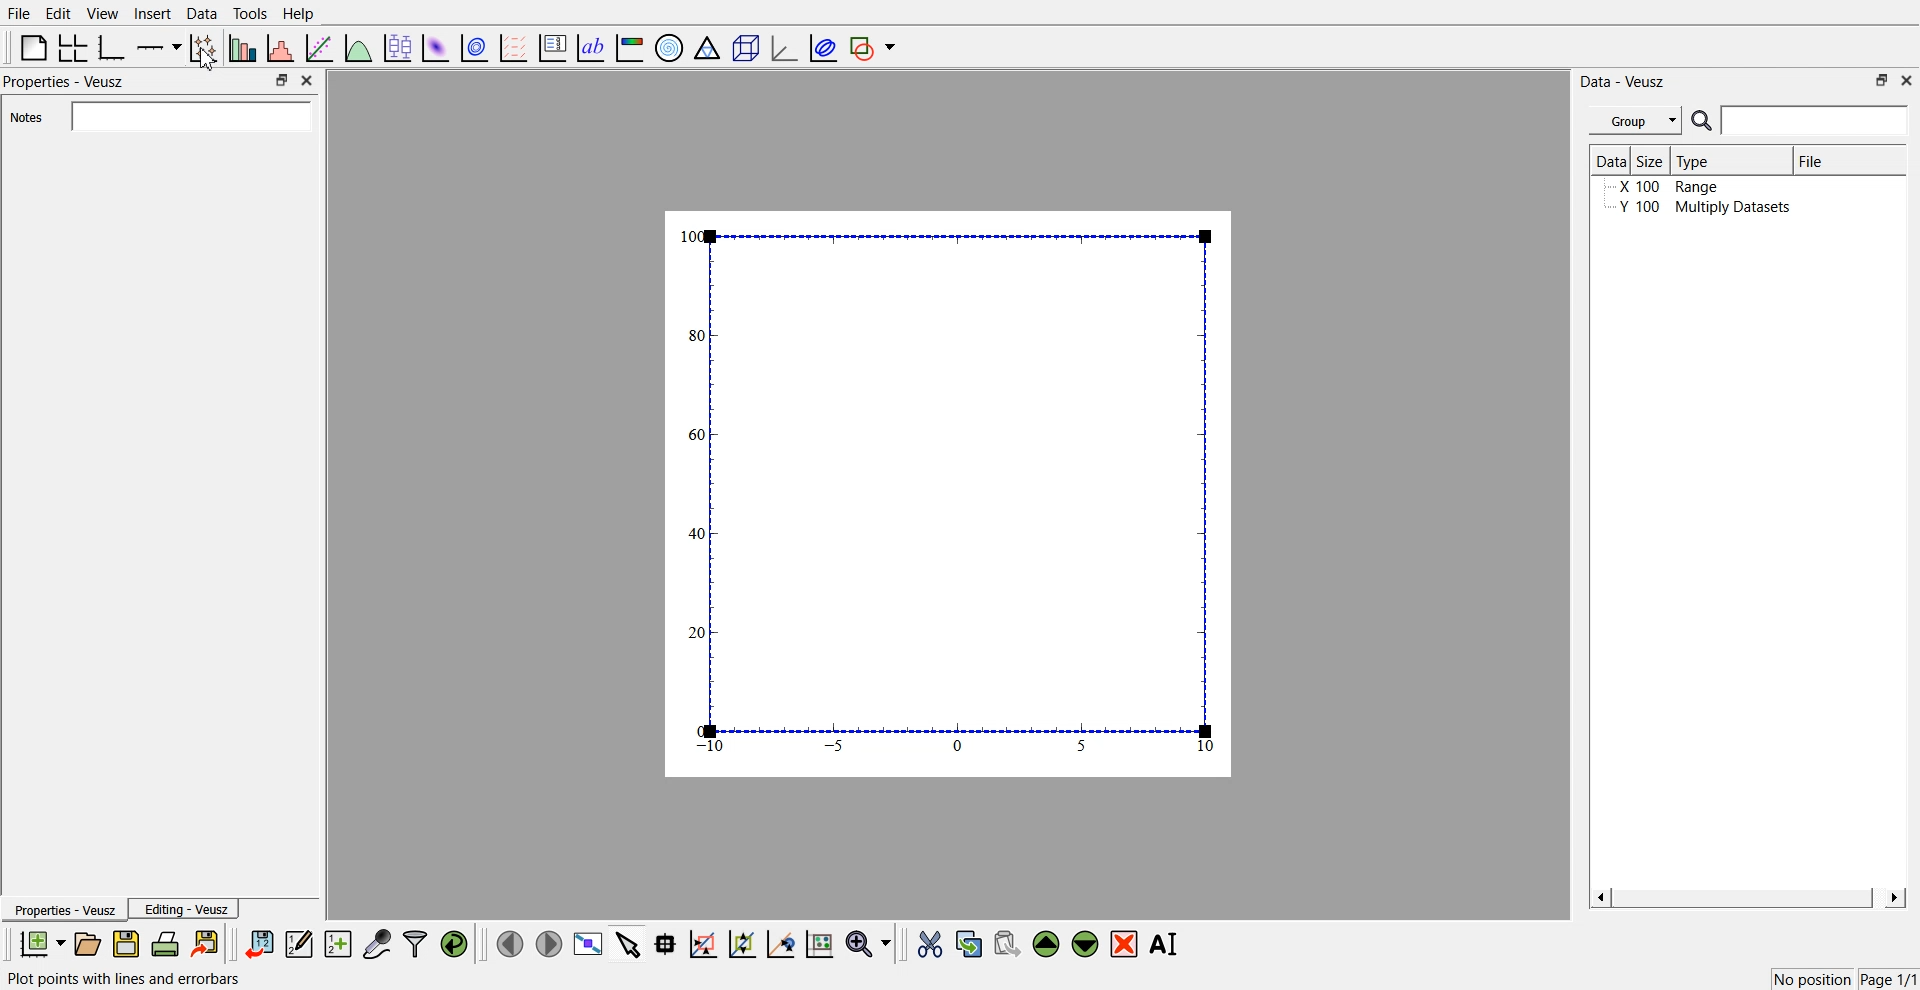  I want to click on capture data points, so click(378, 945).